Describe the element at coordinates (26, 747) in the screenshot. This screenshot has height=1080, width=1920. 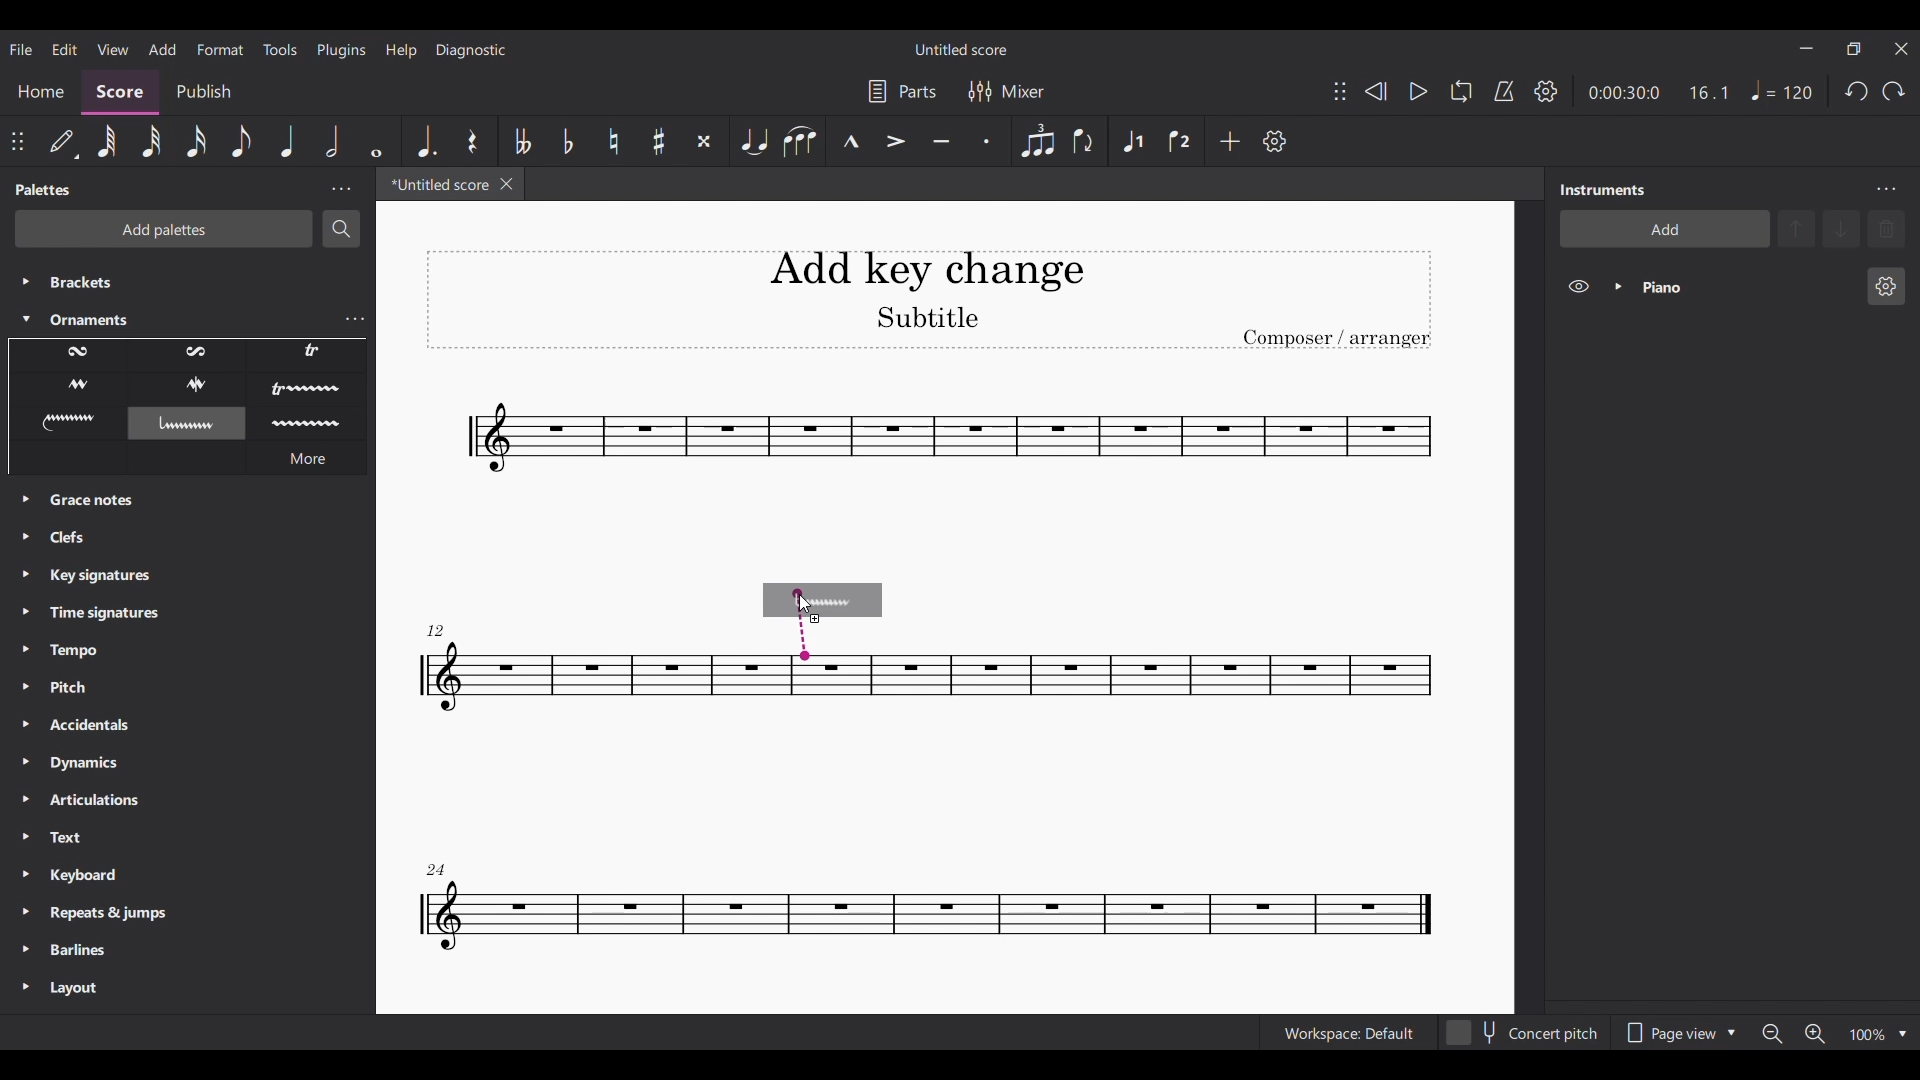
I see `Expand palettes` at that location.